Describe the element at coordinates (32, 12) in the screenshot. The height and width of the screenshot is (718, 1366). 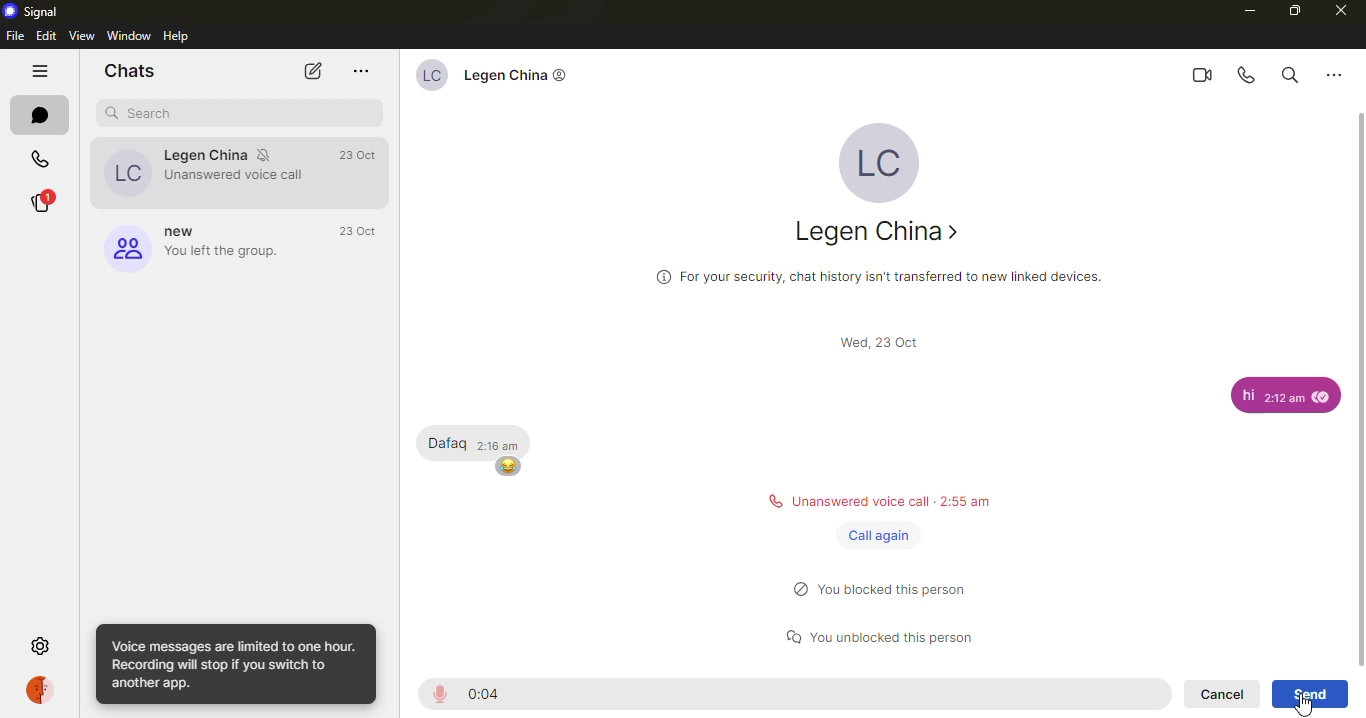
I see `signal` at that location.